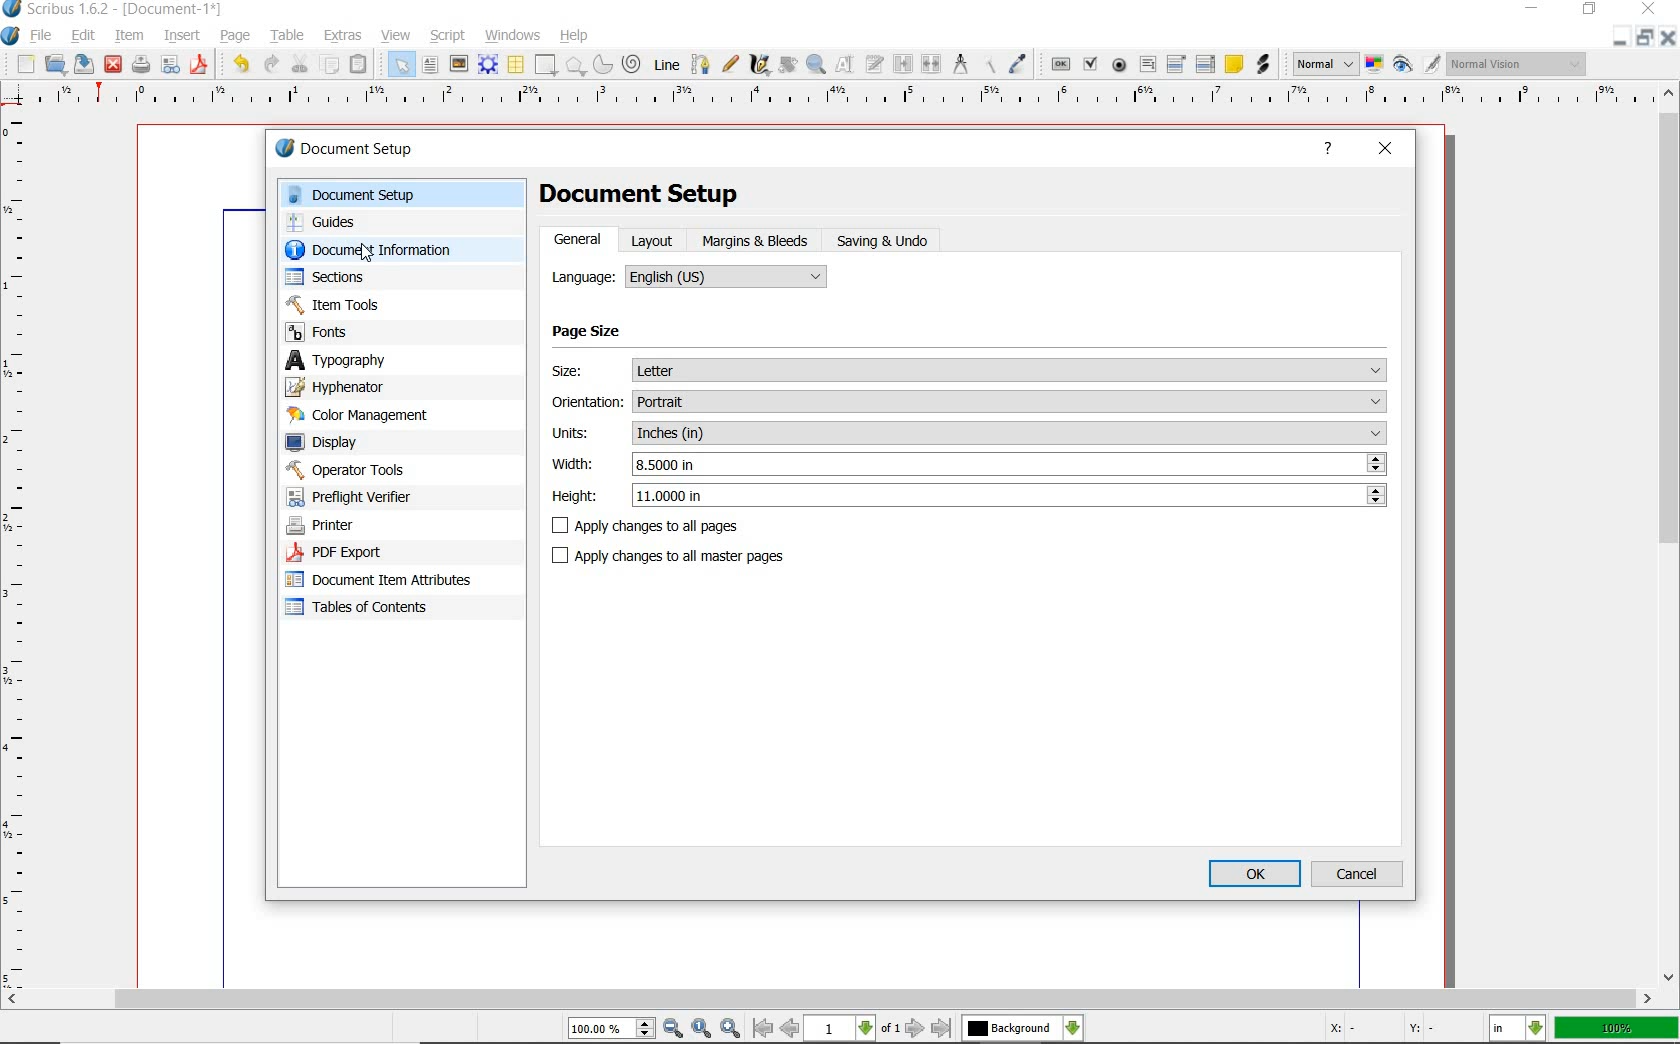 The image size is (1680, 1044). Describe the element at coordinates (684, 555) in the screenshot. I see `apply changes to all master pages` at that location.